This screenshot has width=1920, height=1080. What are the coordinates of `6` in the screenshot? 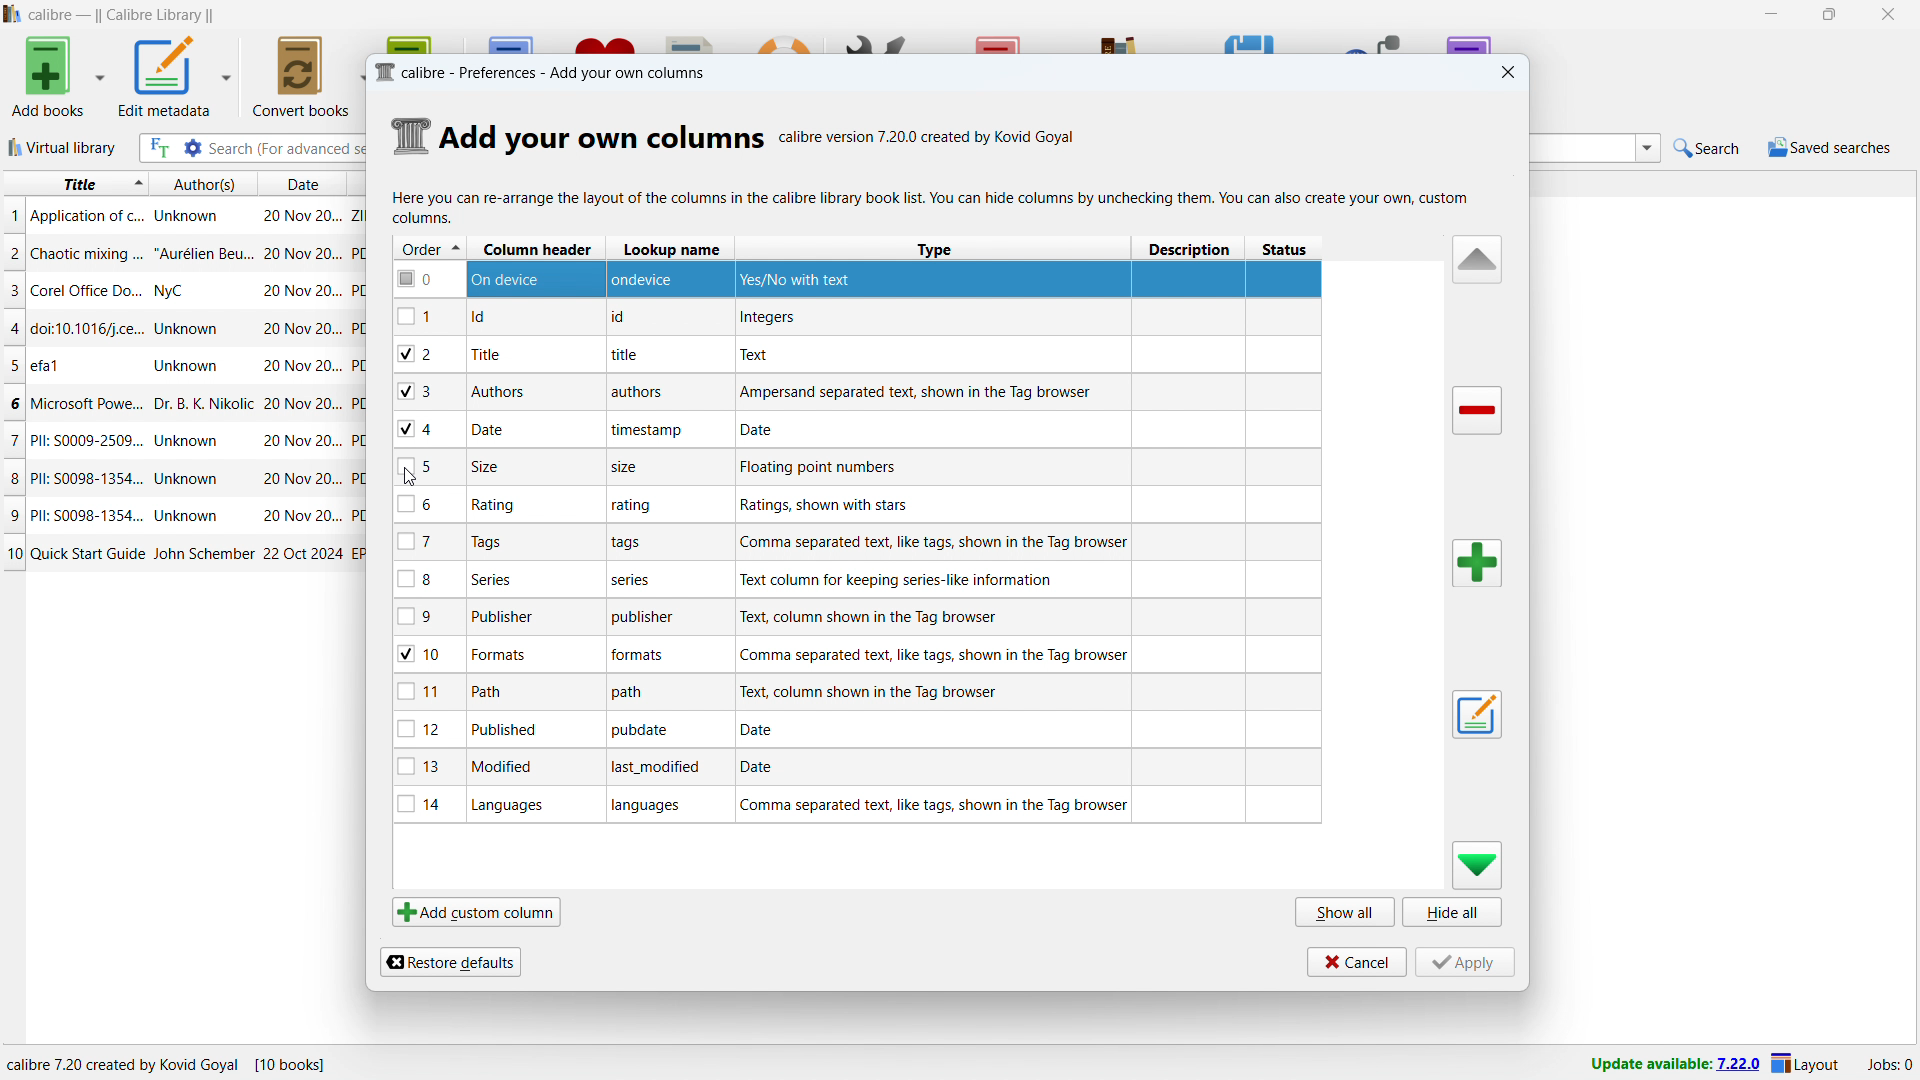 It's located at (422, 505).